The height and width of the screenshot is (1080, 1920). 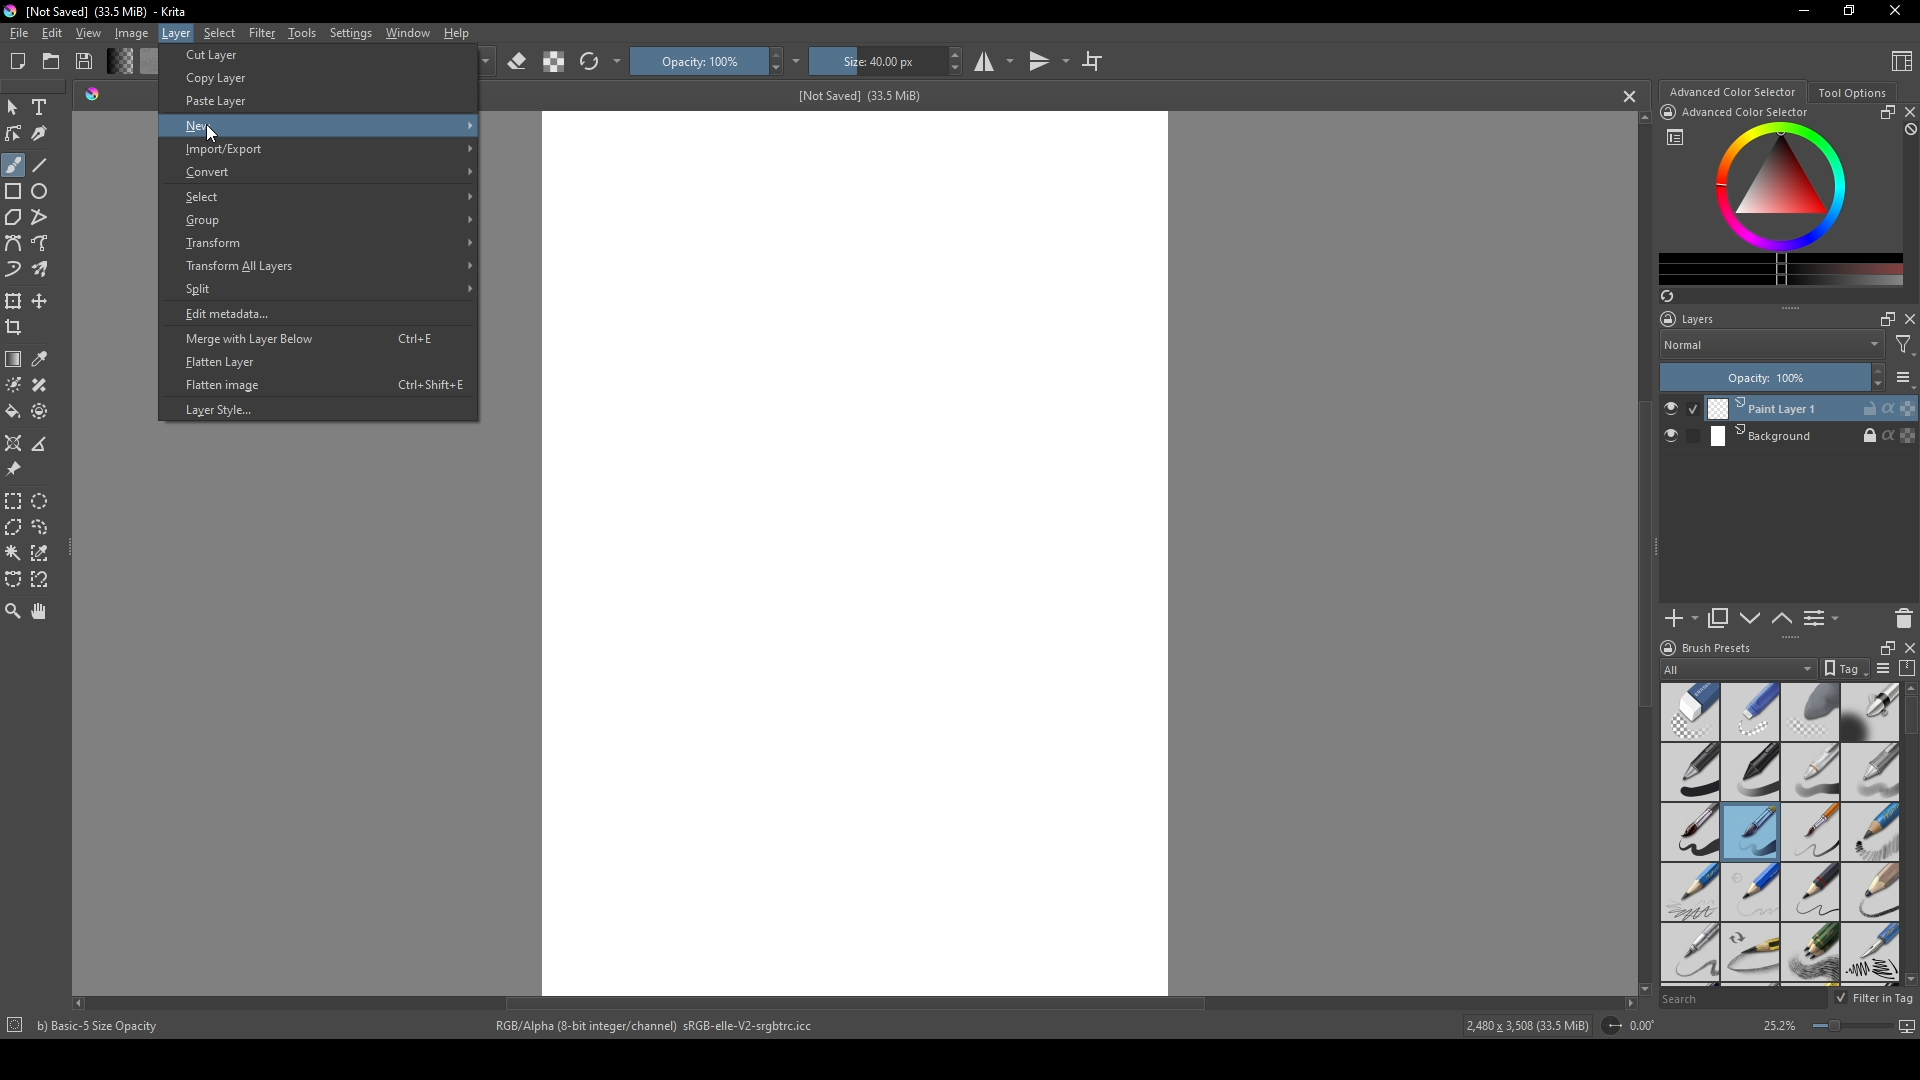 I want to click on Filter in tag, so click(x=1876, y=999).